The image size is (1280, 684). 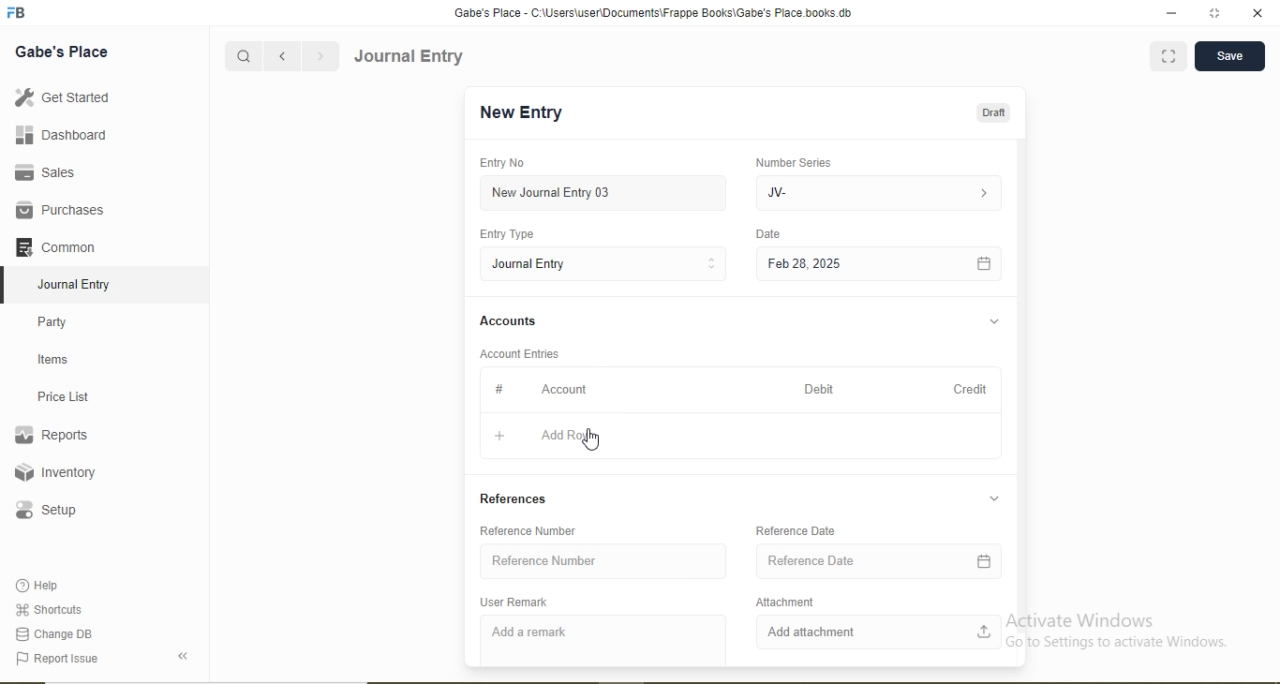 What do you see at coordinates (501, 162) in the screenshot?
I see `Entry No` at bounding box center [501, 162].